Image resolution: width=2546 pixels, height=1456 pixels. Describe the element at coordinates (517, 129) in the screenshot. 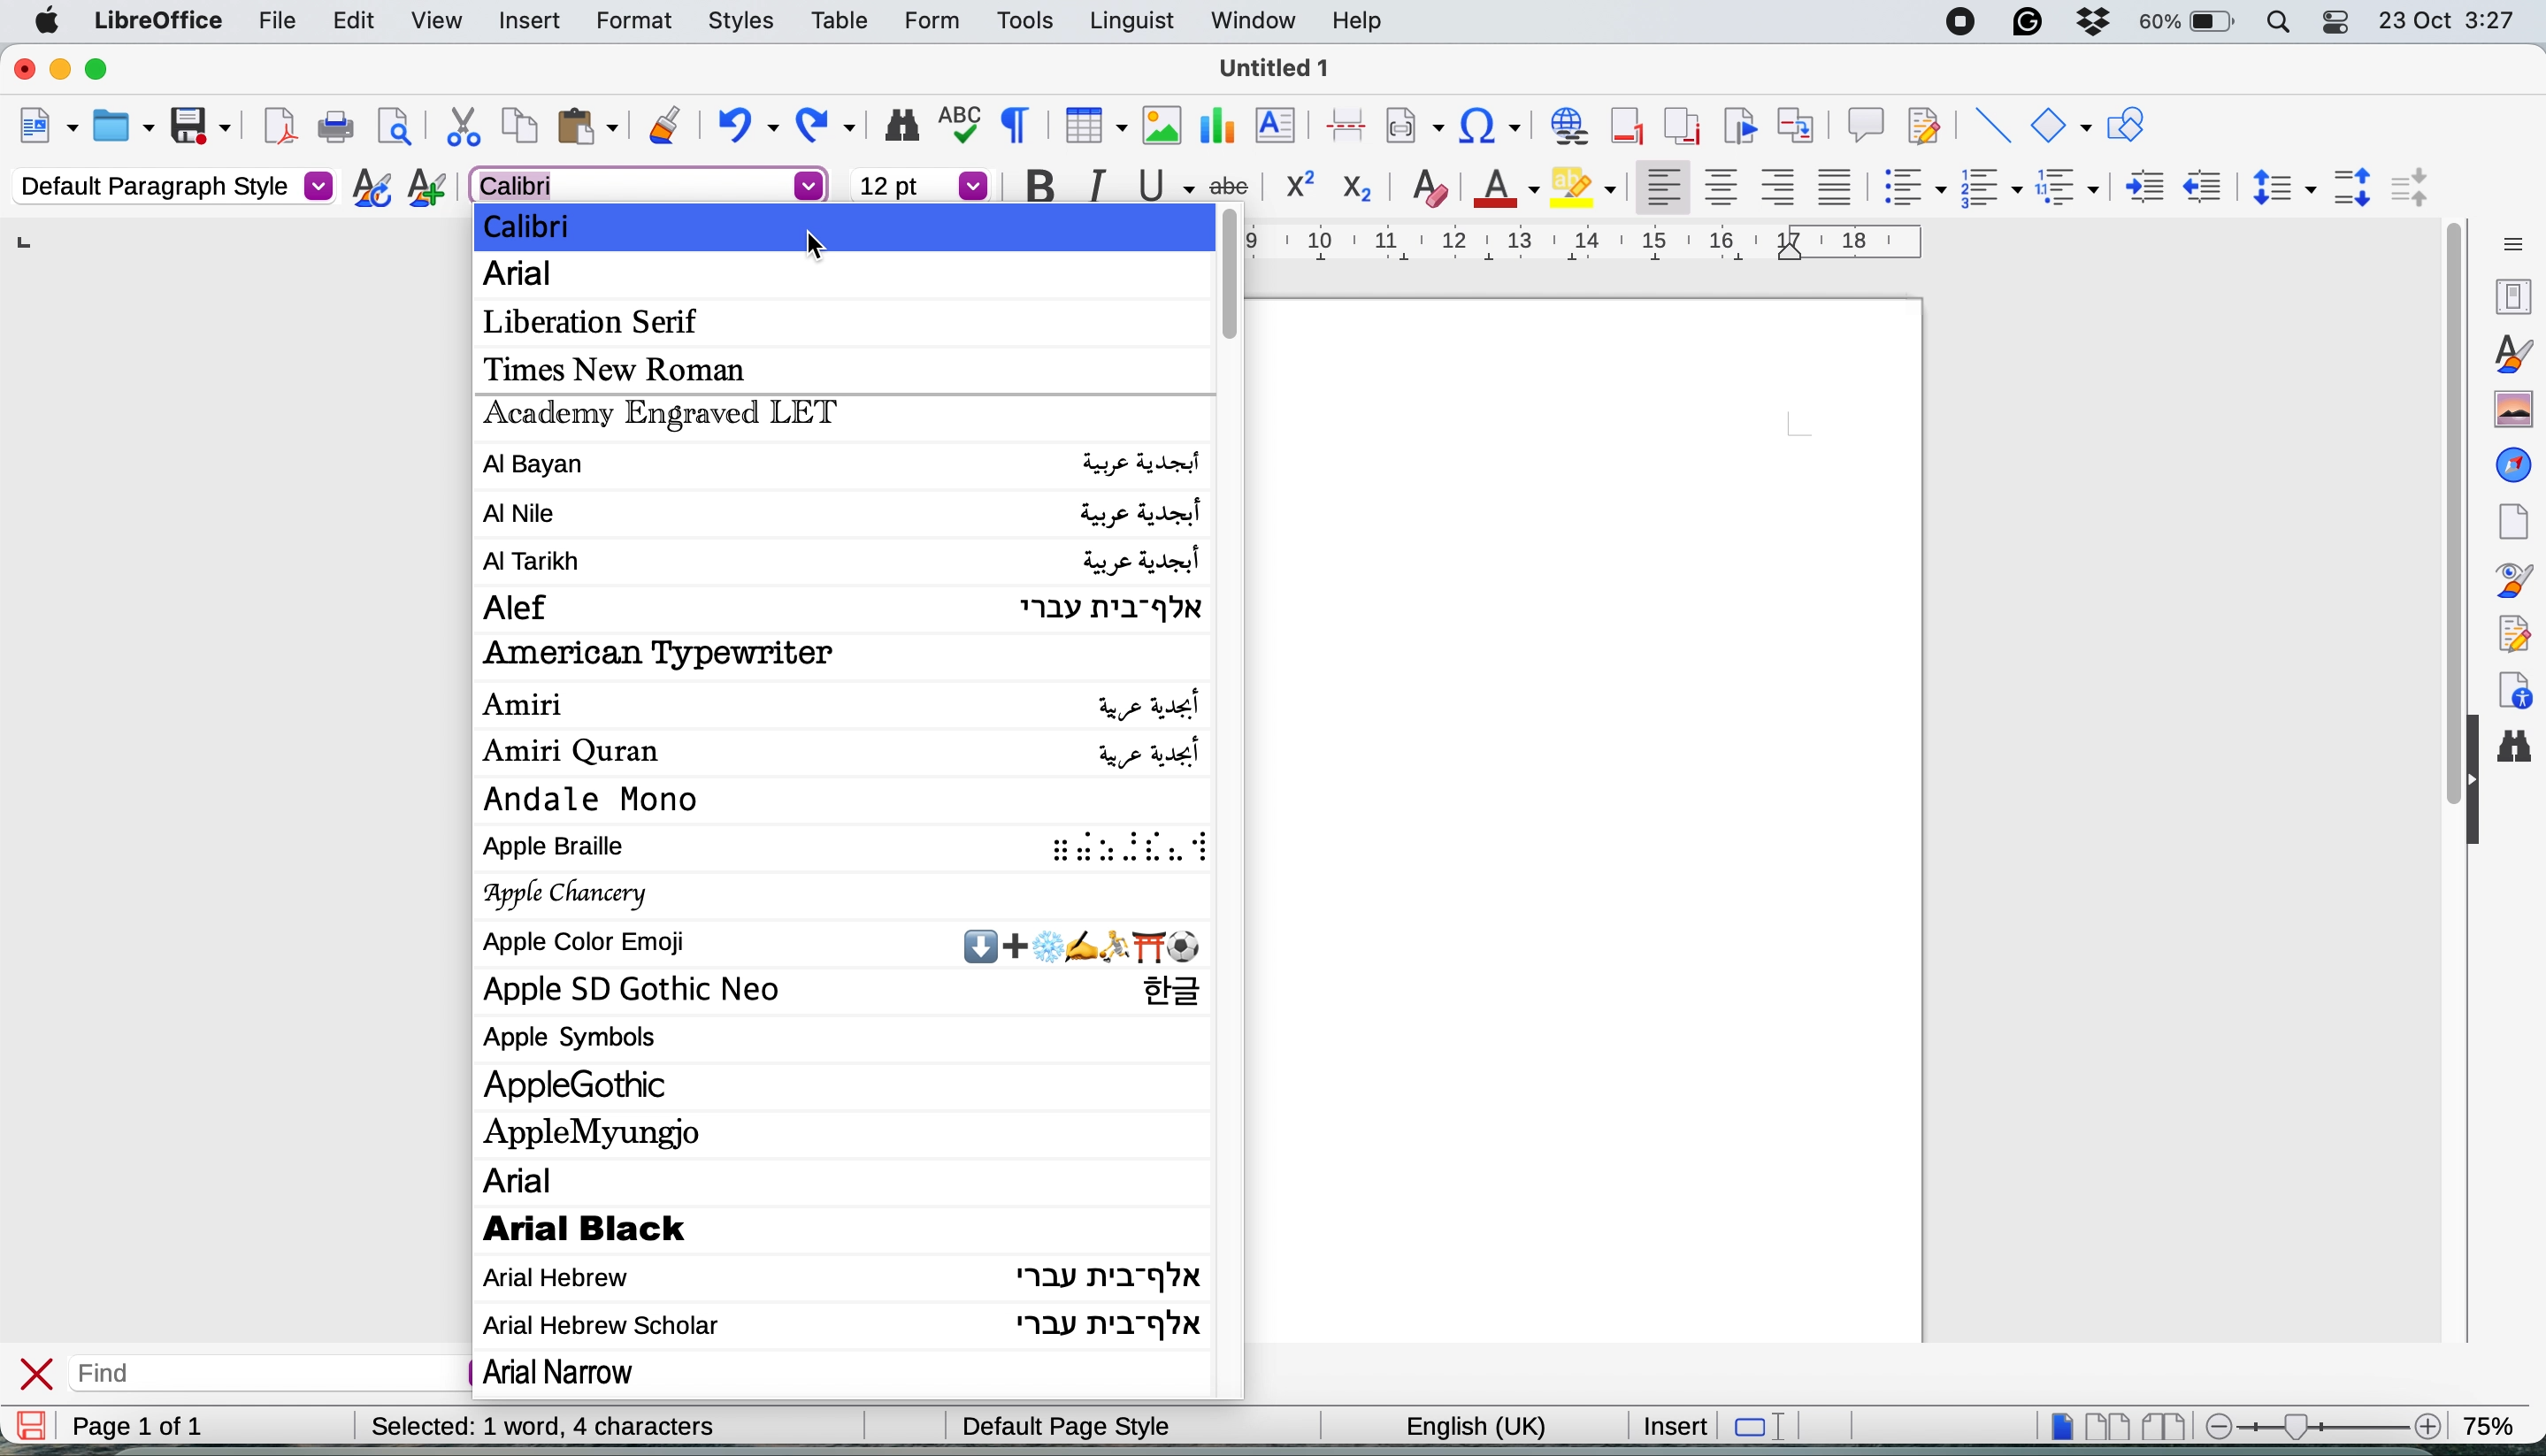

I see `copy` at that location.